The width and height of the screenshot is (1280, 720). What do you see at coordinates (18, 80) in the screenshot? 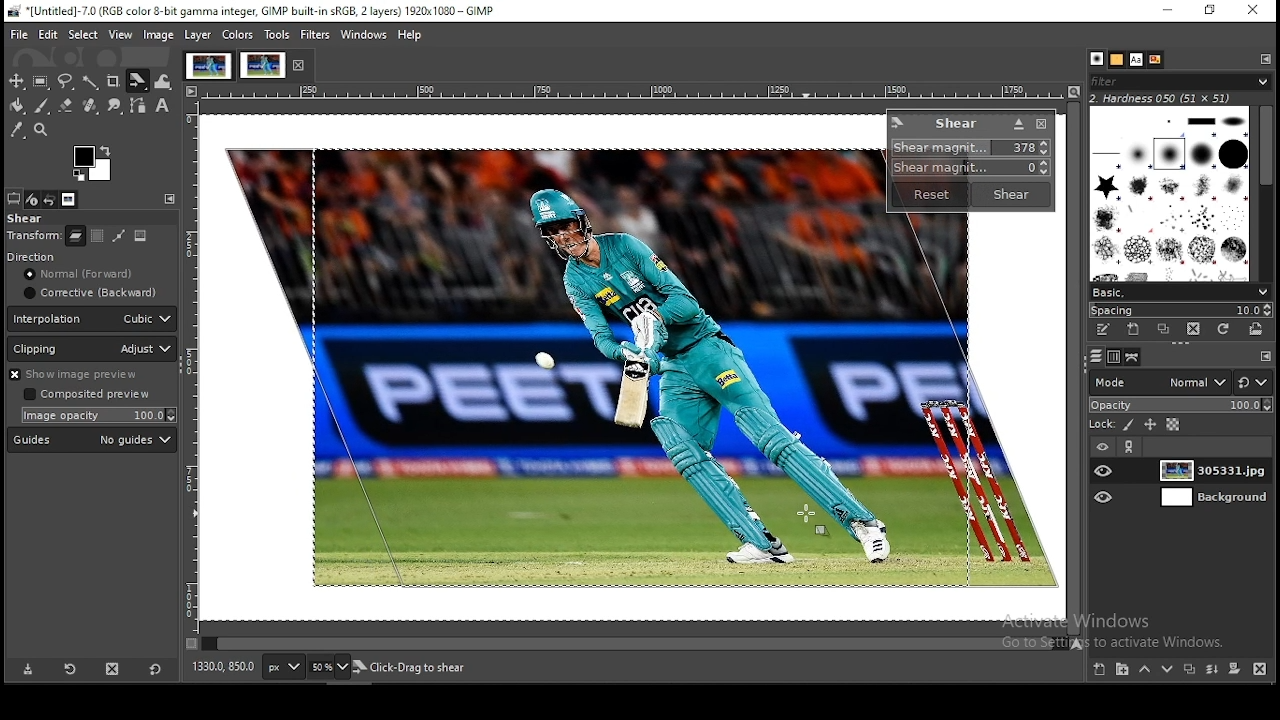
I see `selection tool` at bounding box center [18, 80].